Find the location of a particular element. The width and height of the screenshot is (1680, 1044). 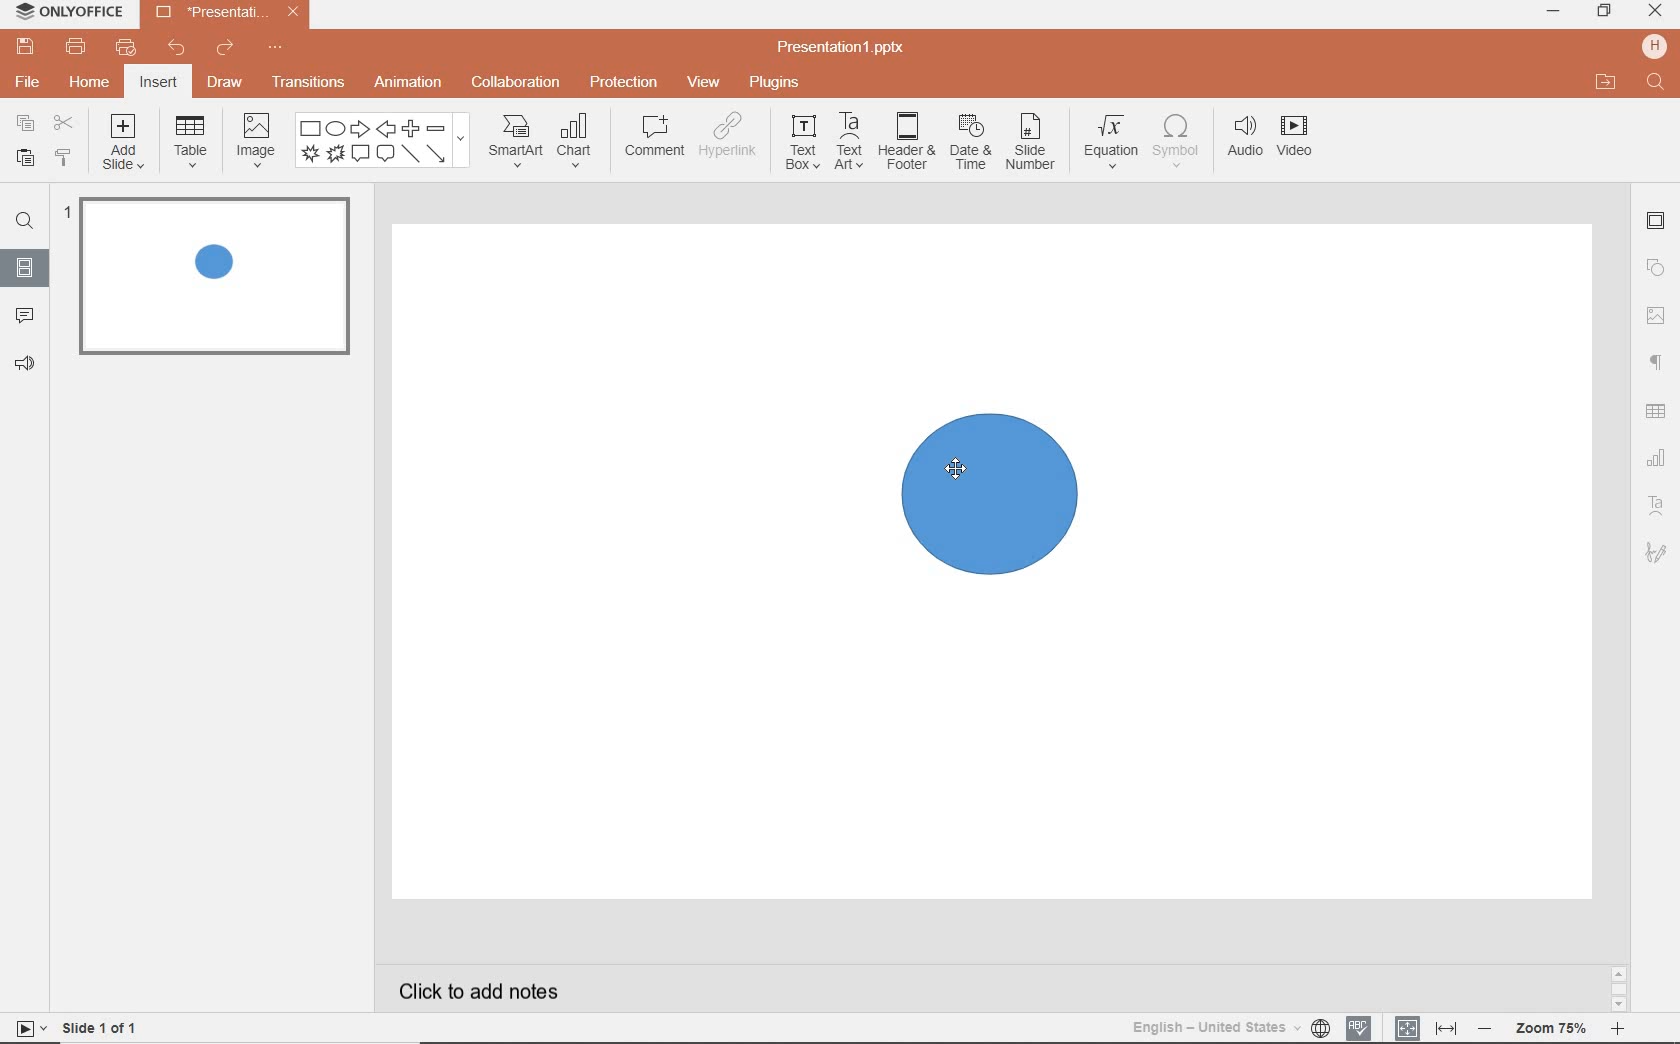

file name is located at coordinates (842, 49).